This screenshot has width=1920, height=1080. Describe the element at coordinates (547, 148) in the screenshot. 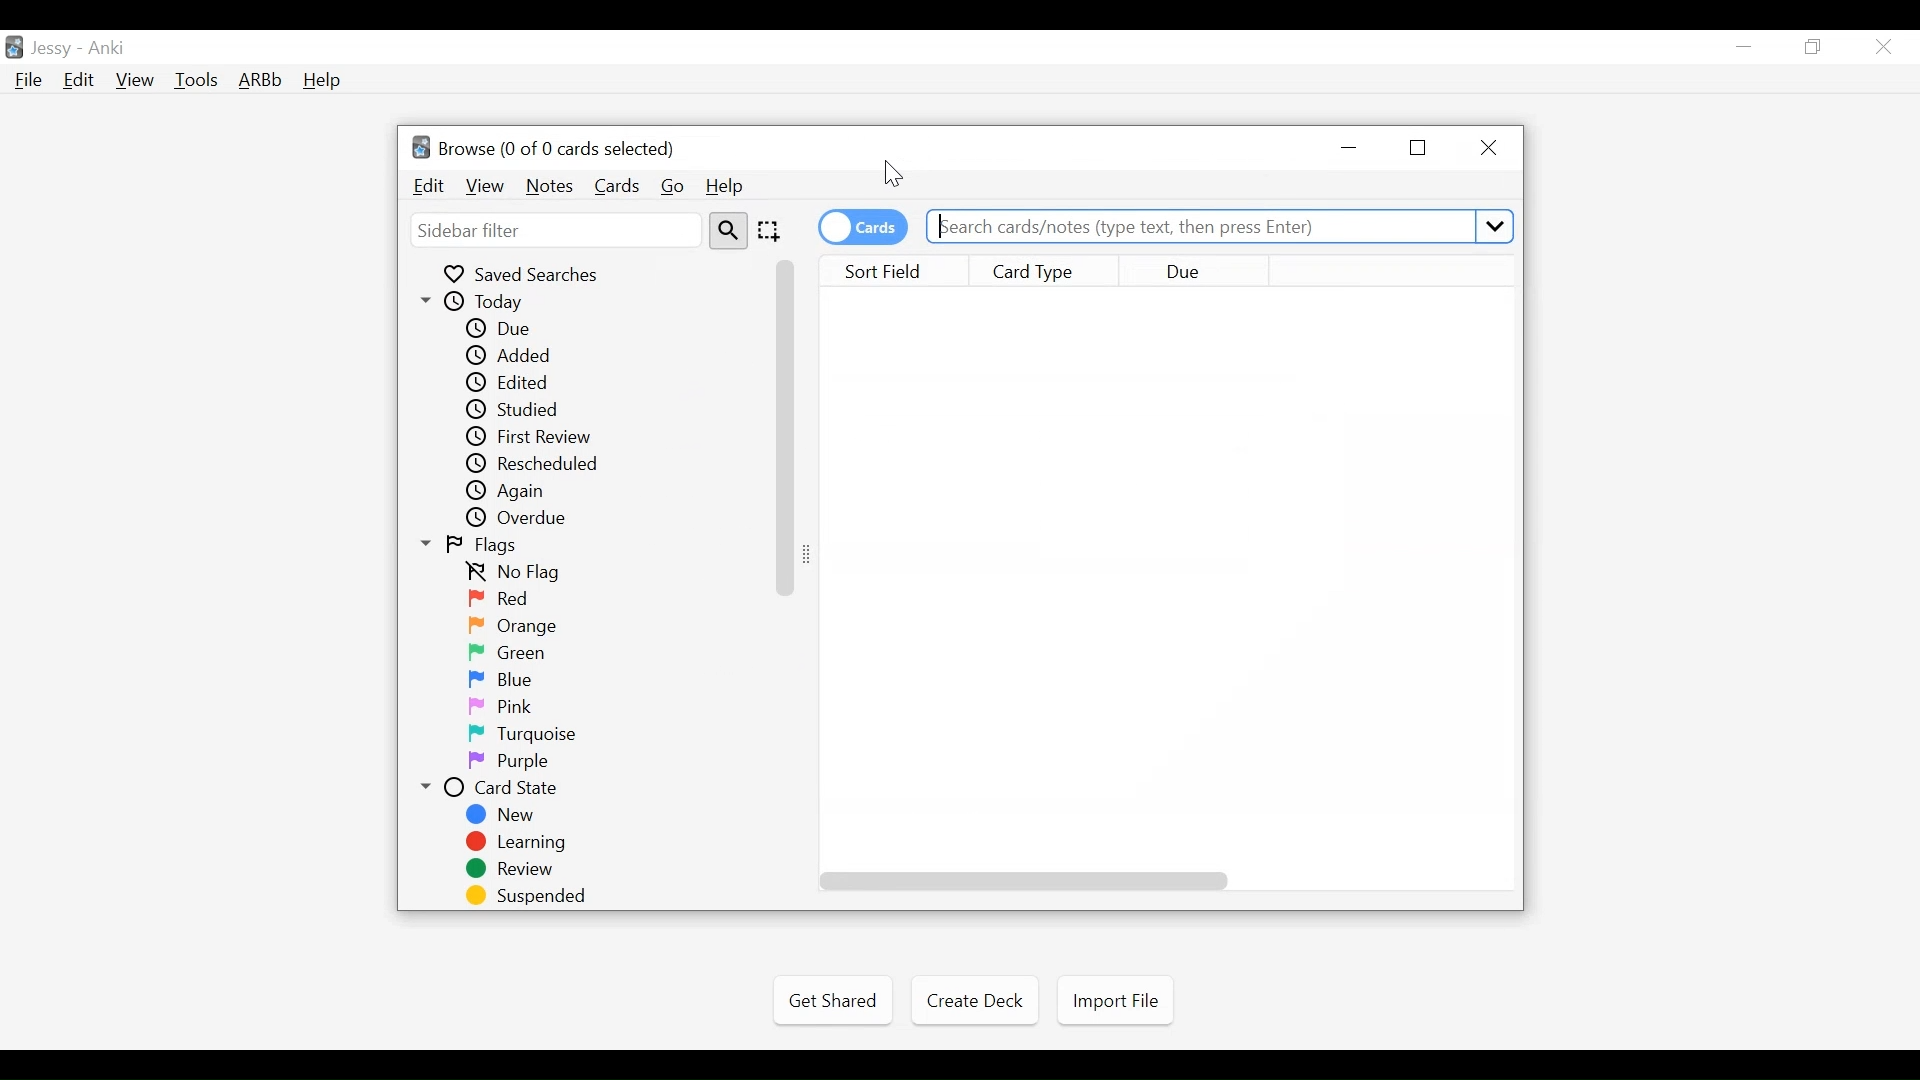

I see `Browse (number of cards selected)` at that location.